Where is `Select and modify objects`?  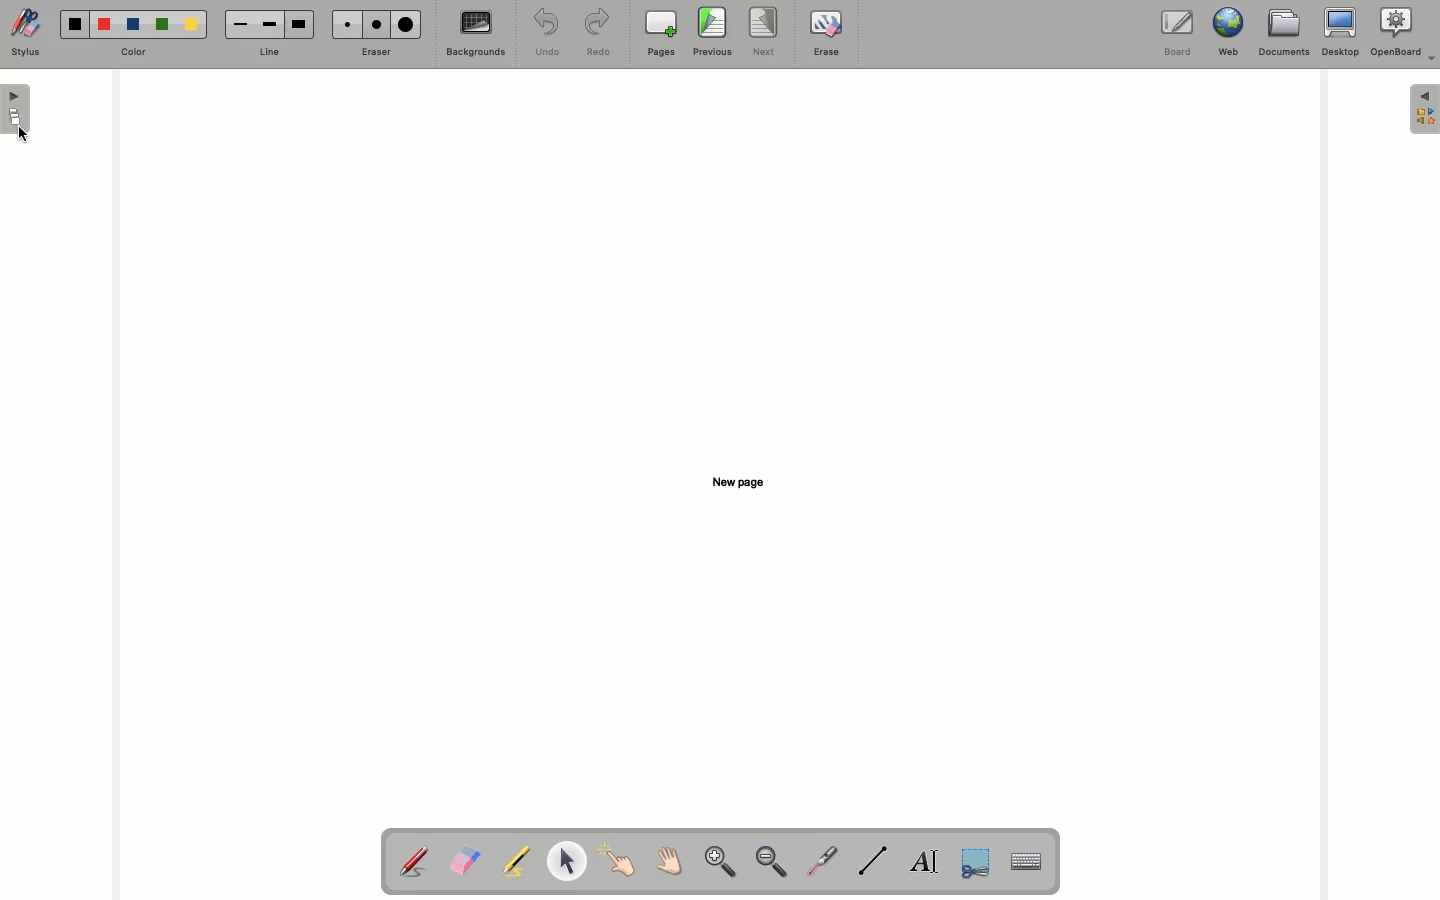 Select and modify objects is located at coordinates (566, 861).